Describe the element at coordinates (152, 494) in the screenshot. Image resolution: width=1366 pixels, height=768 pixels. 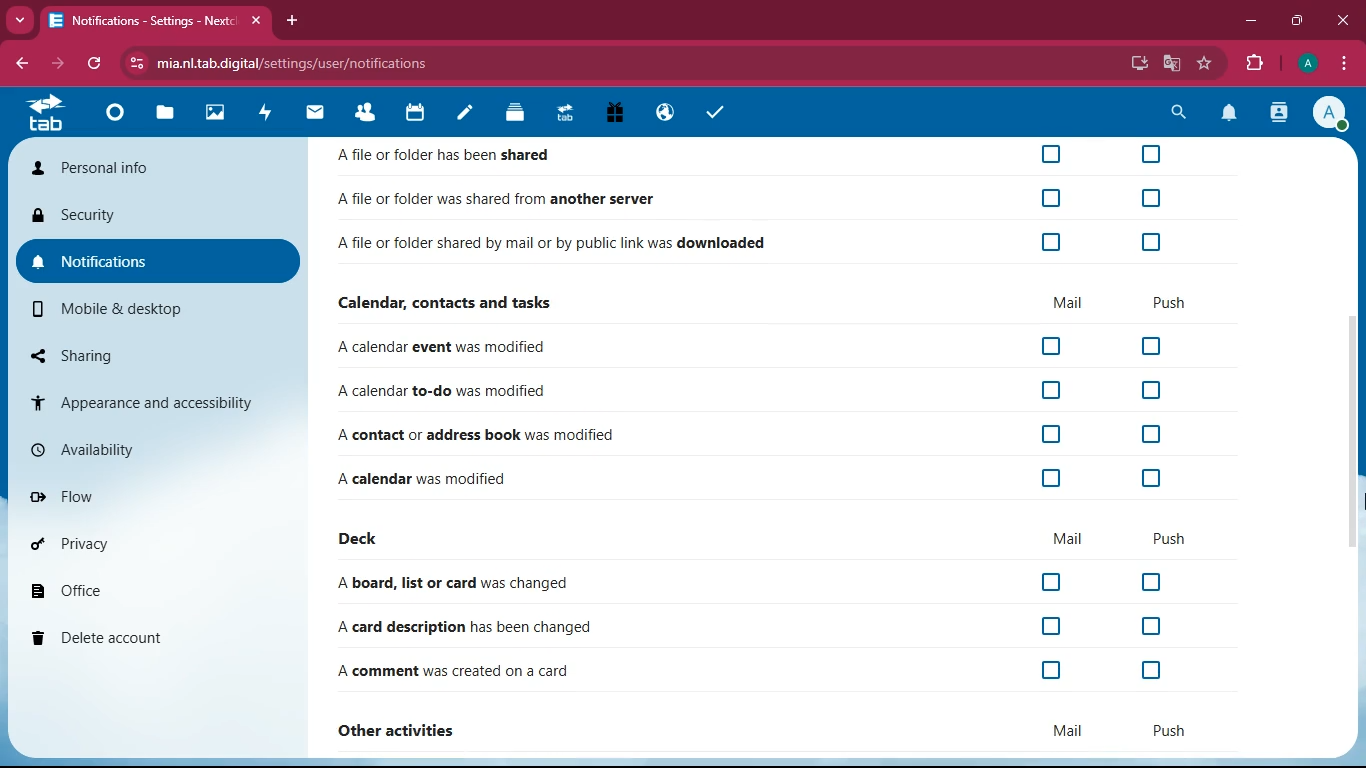
I see `flow` at that location.